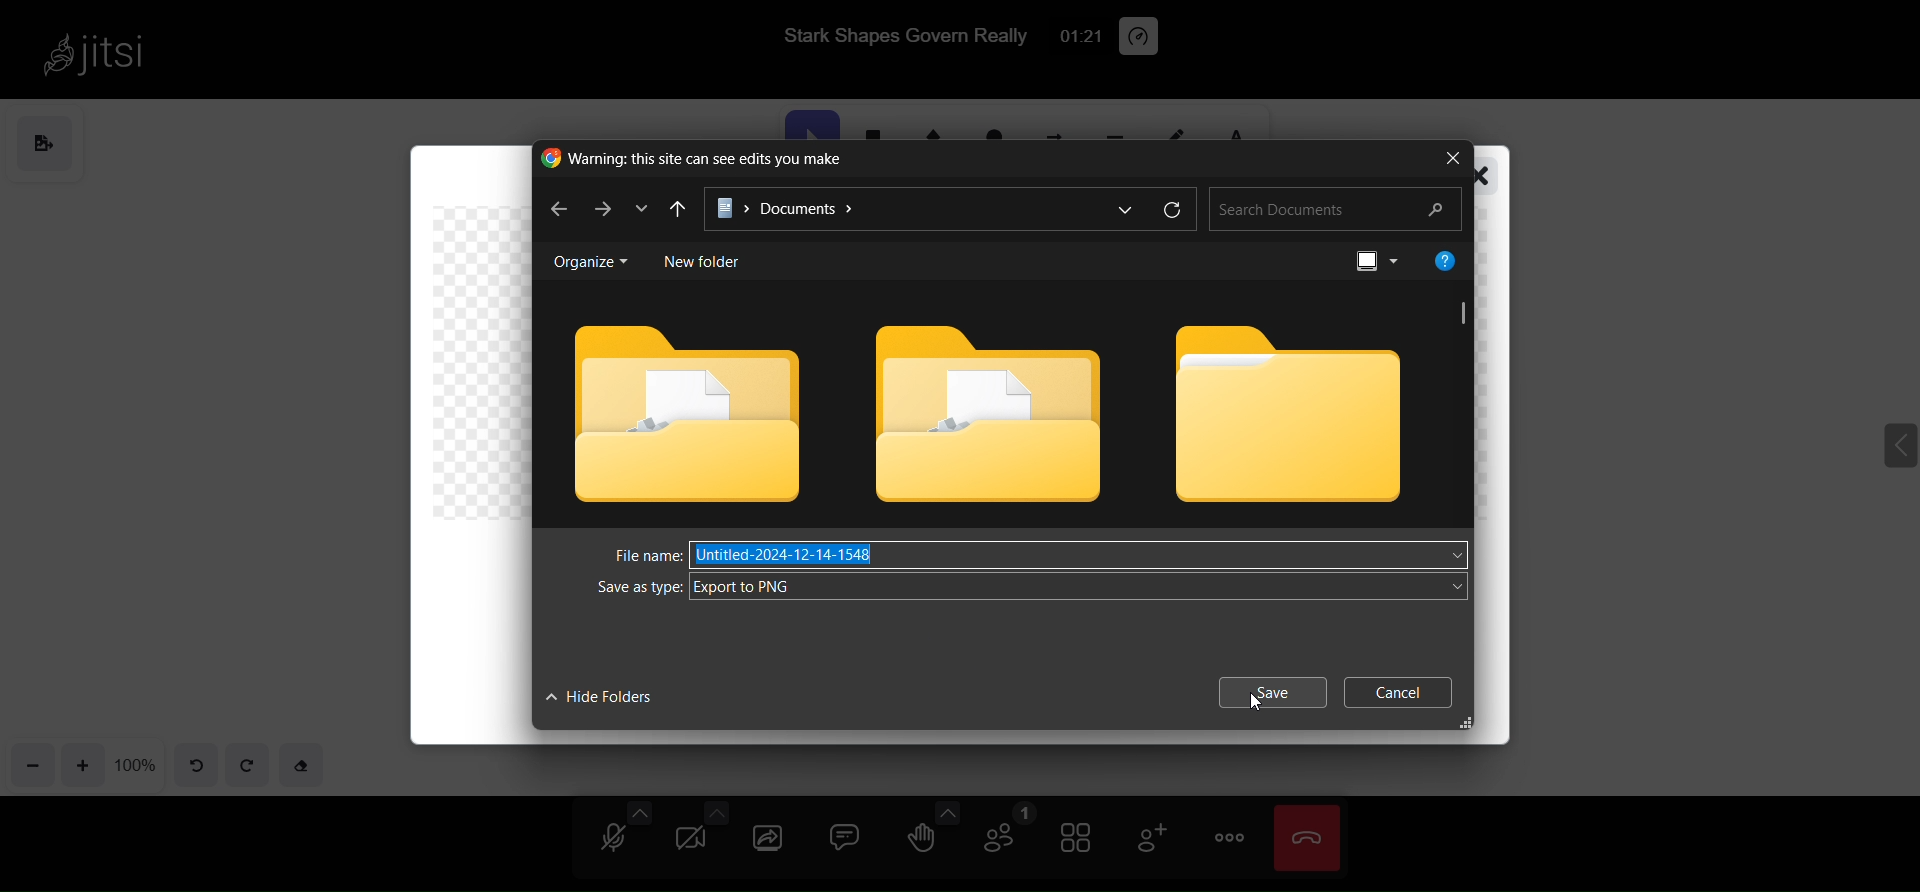  Describe the element at coordinates (1281, 416) in the screenshot. I see `folder 3` at that location.